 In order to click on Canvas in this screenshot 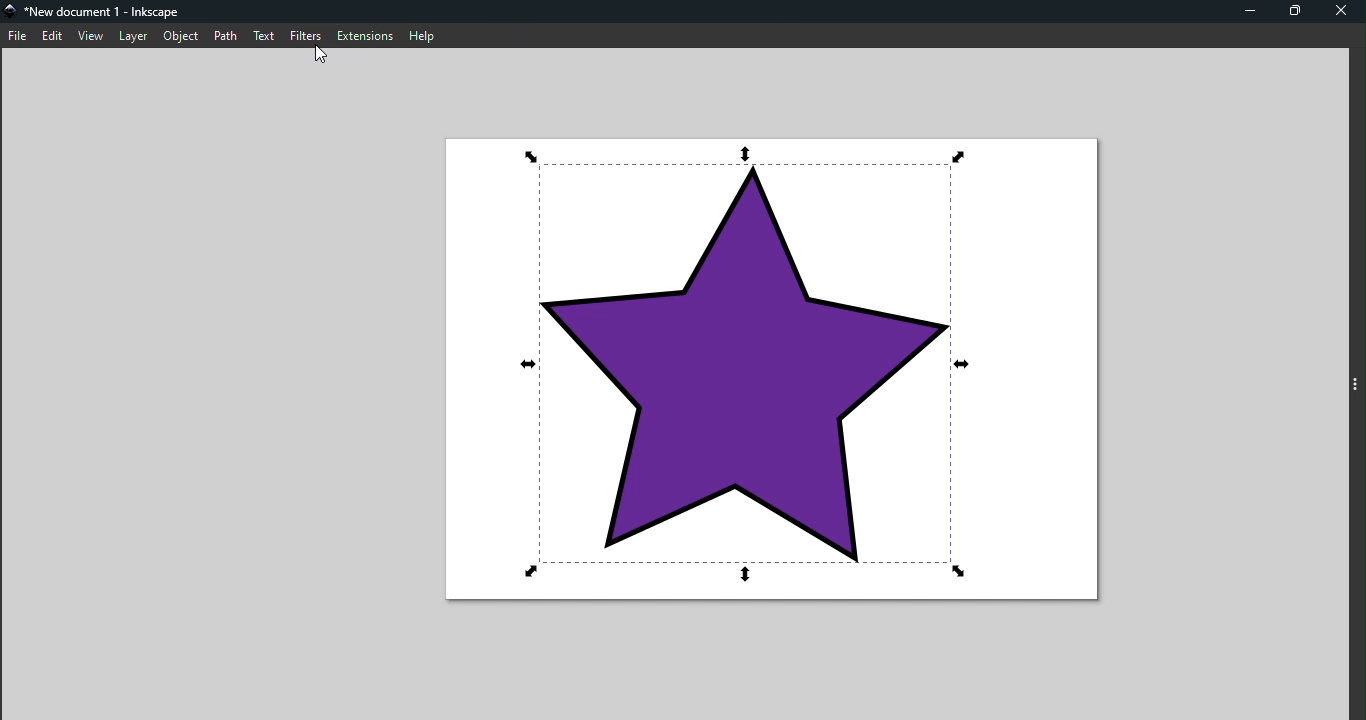, I will do `click(768, 373)`.